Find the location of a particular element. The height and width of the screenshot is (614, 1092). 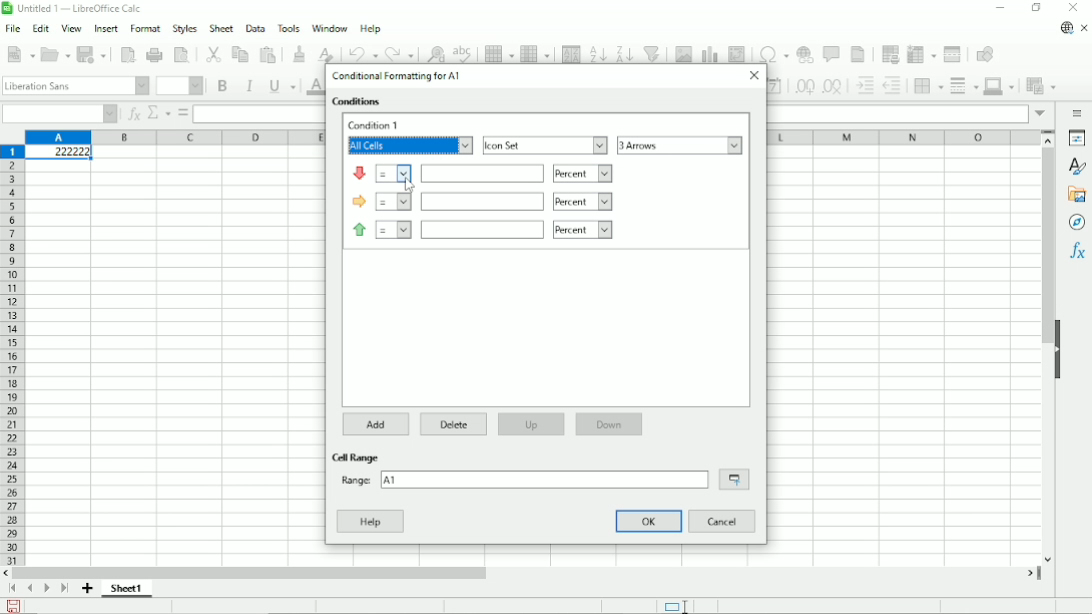

Decrease indent is located at coordinates (894, 86).